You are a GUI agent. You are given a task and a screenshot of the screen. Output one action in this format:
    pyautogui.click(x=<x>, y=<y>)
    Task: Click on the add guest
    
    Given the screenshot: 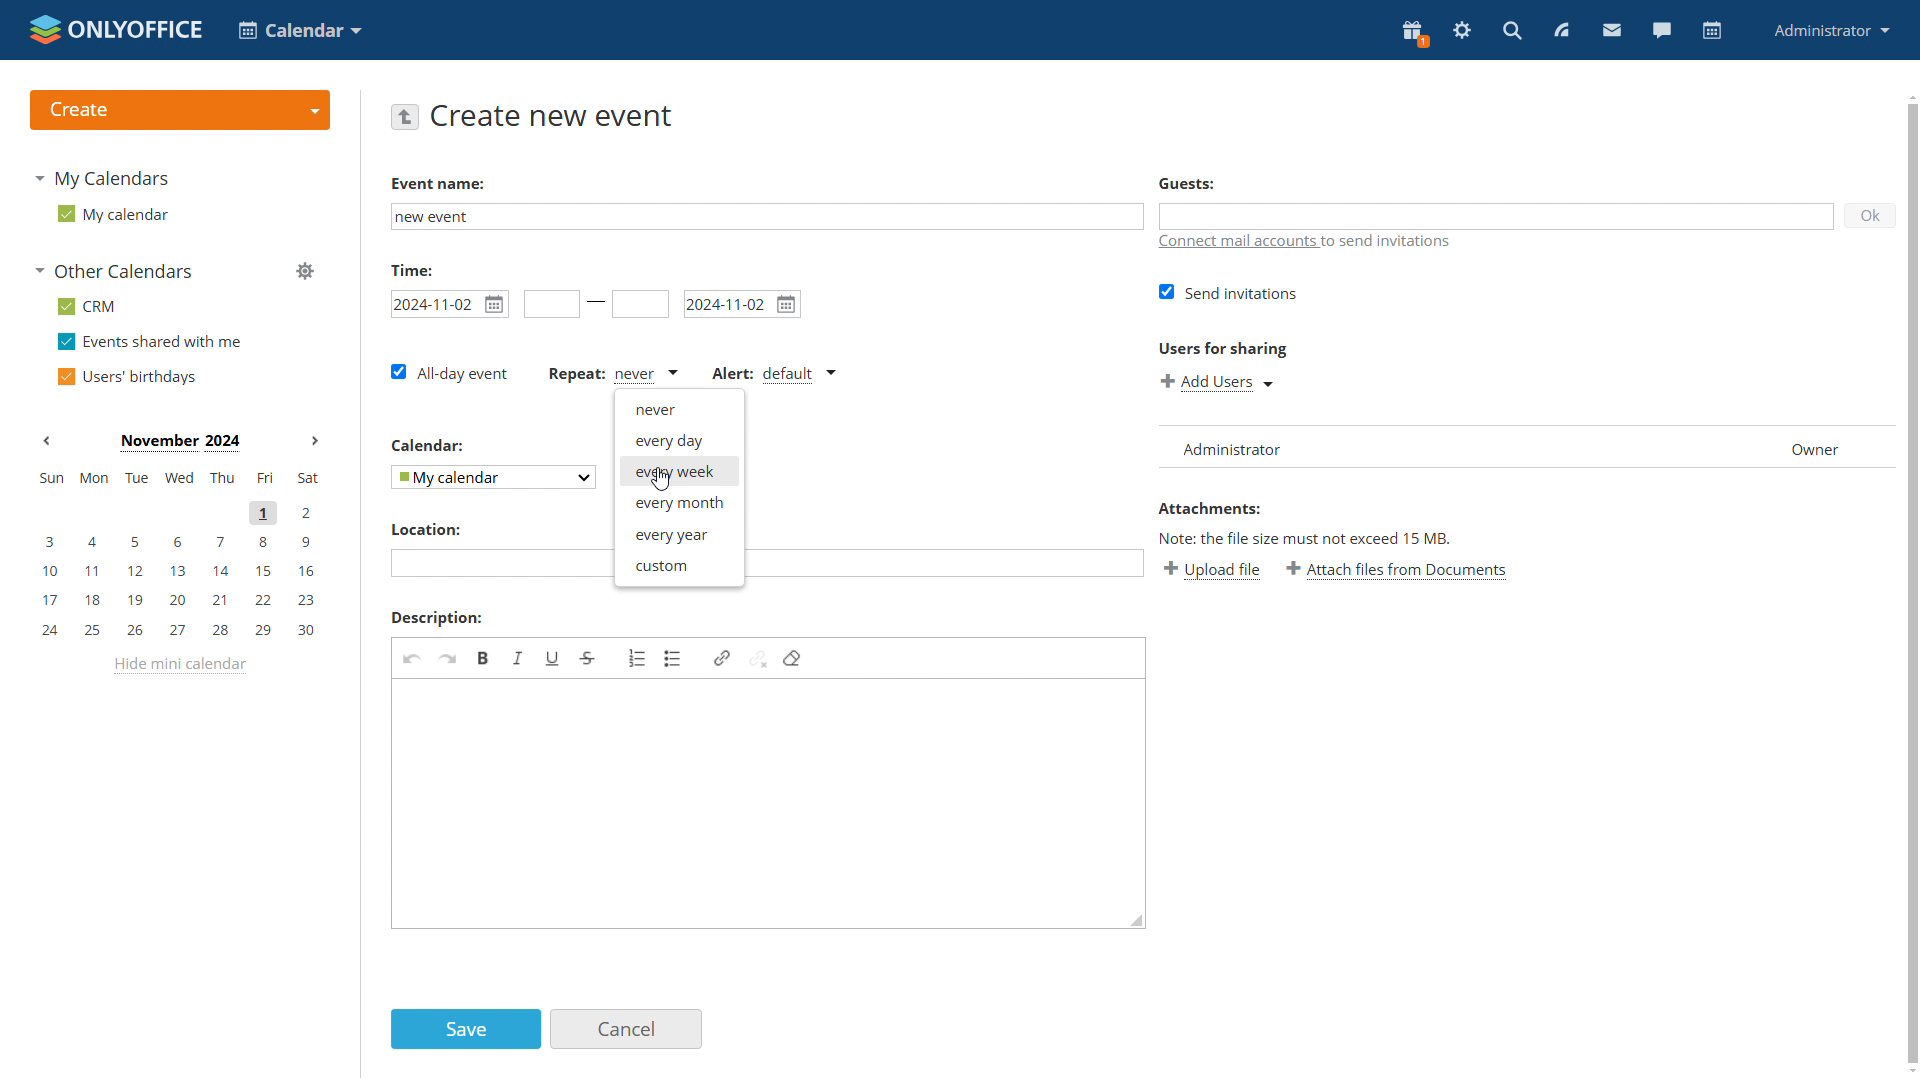 What is the action you would take?
    pyautogui.click(x=1498, y=216)
    